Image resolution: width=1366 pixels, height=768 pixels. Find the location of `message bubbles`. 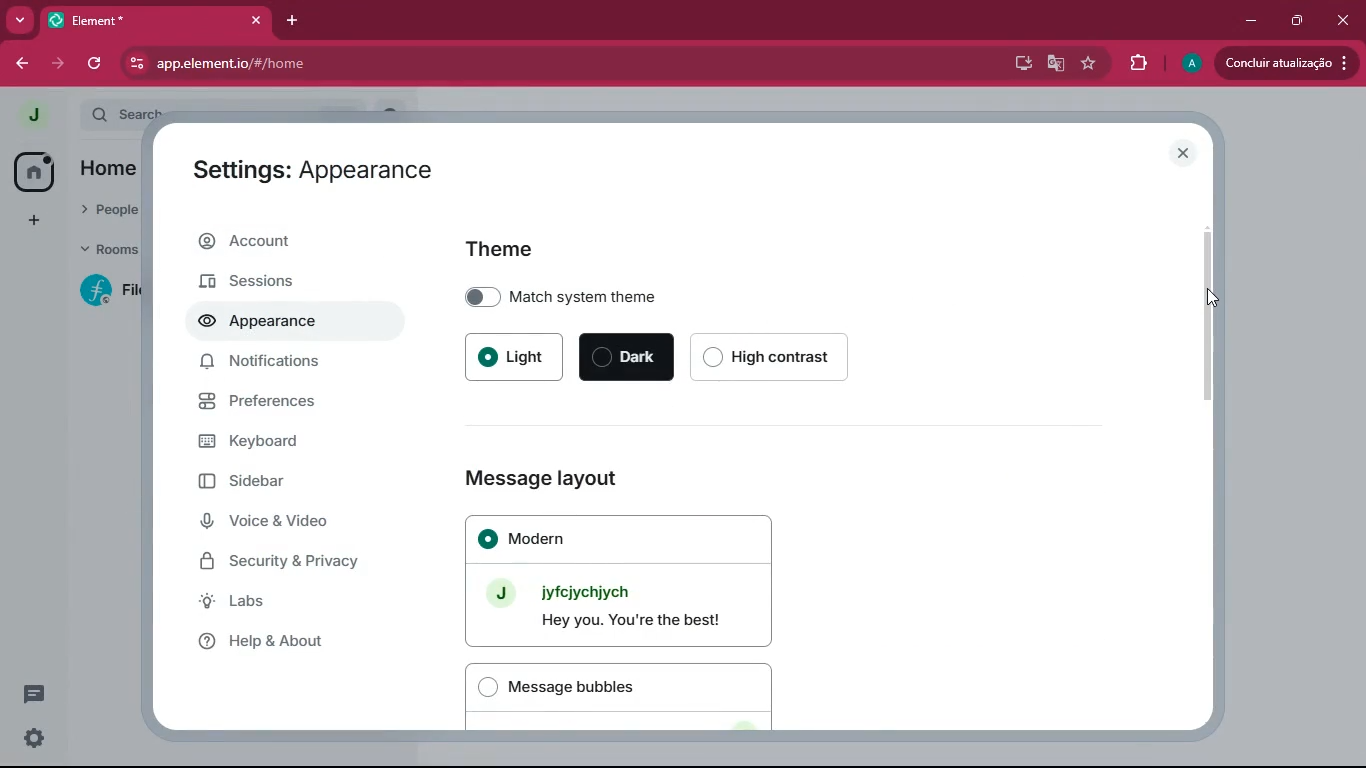

message bubbles is located at coordinates (621, 697).